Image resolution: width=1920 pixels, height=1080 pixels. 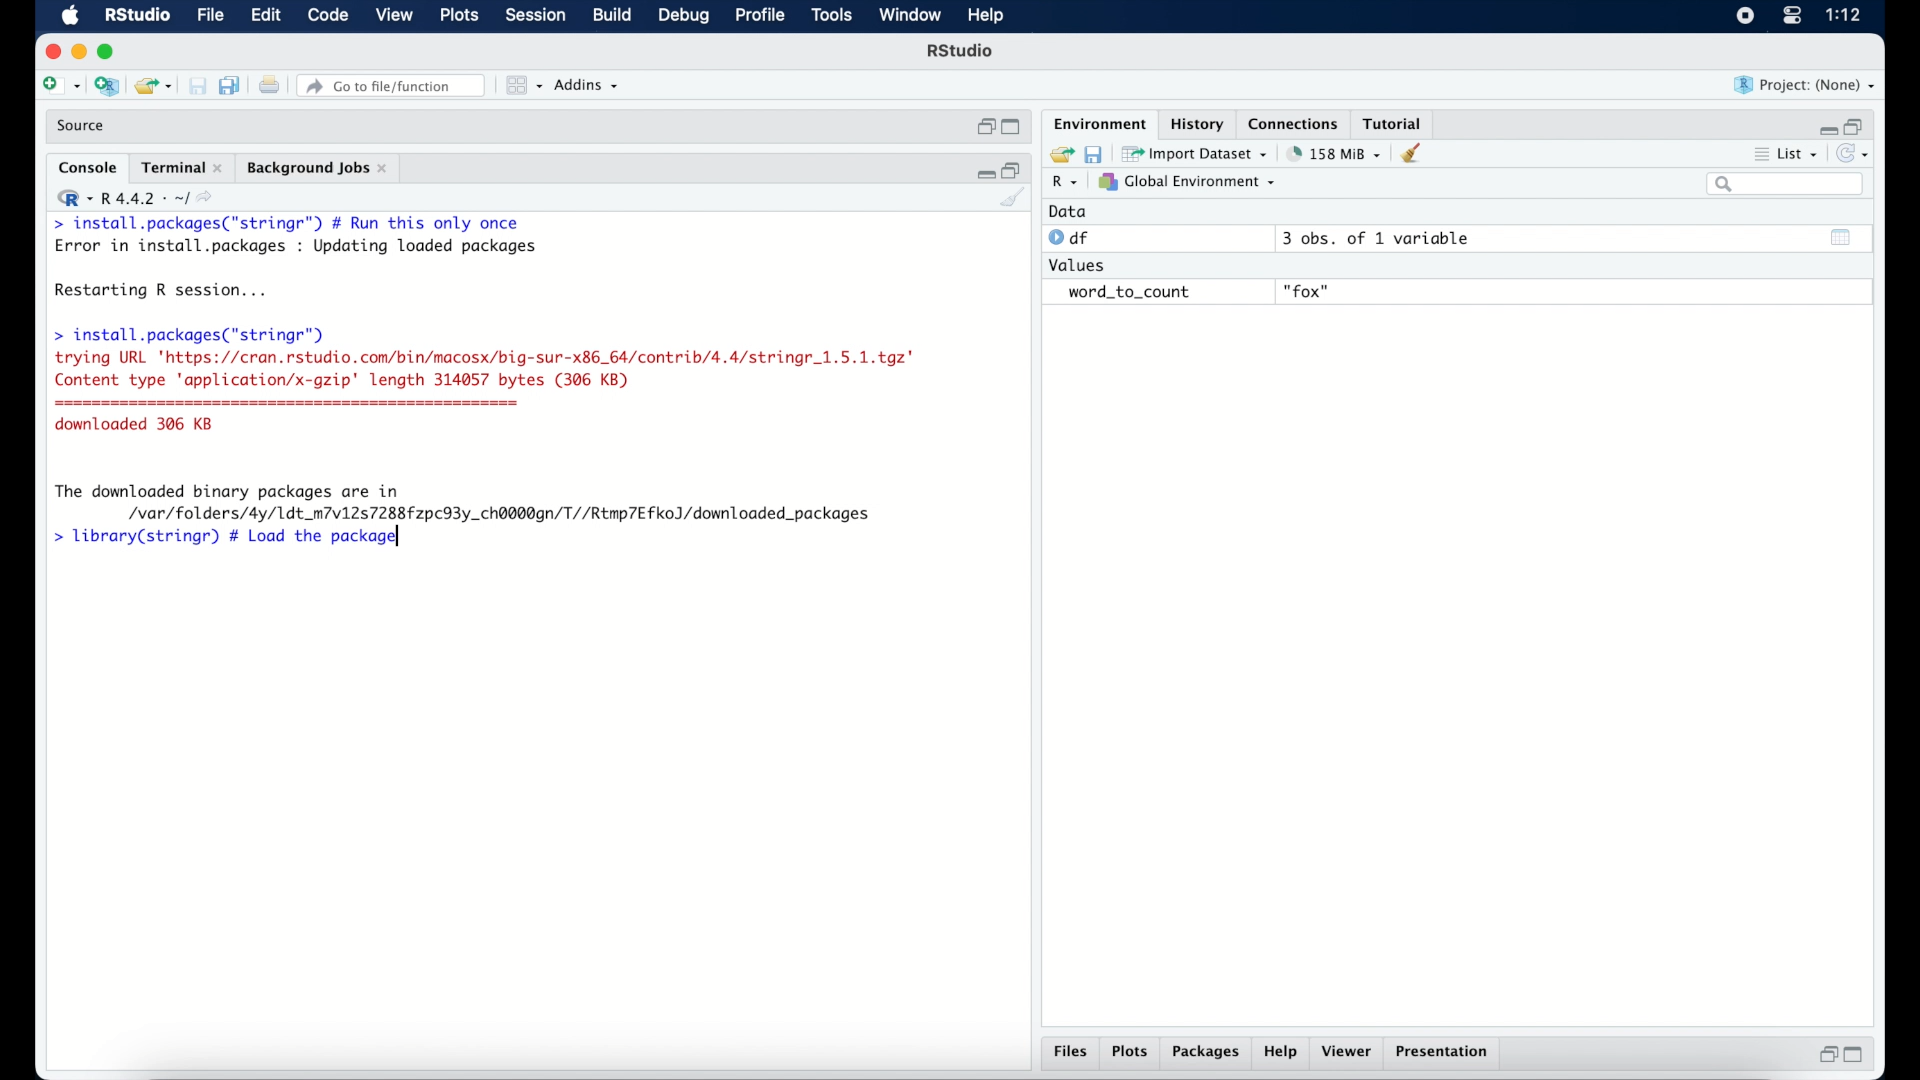 I want to click on minimize, so click(x=1825, y=129).